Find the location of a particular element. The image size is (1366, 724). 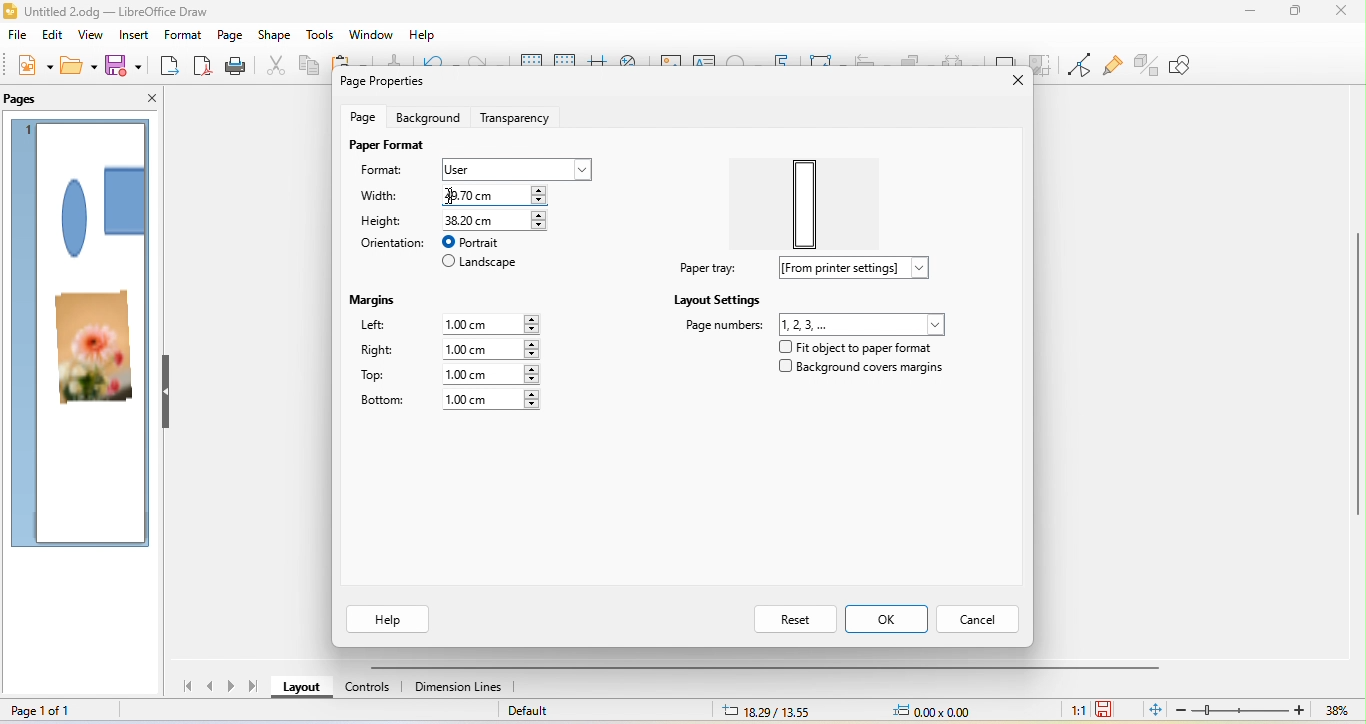

format is located at coordinates (183, 35).